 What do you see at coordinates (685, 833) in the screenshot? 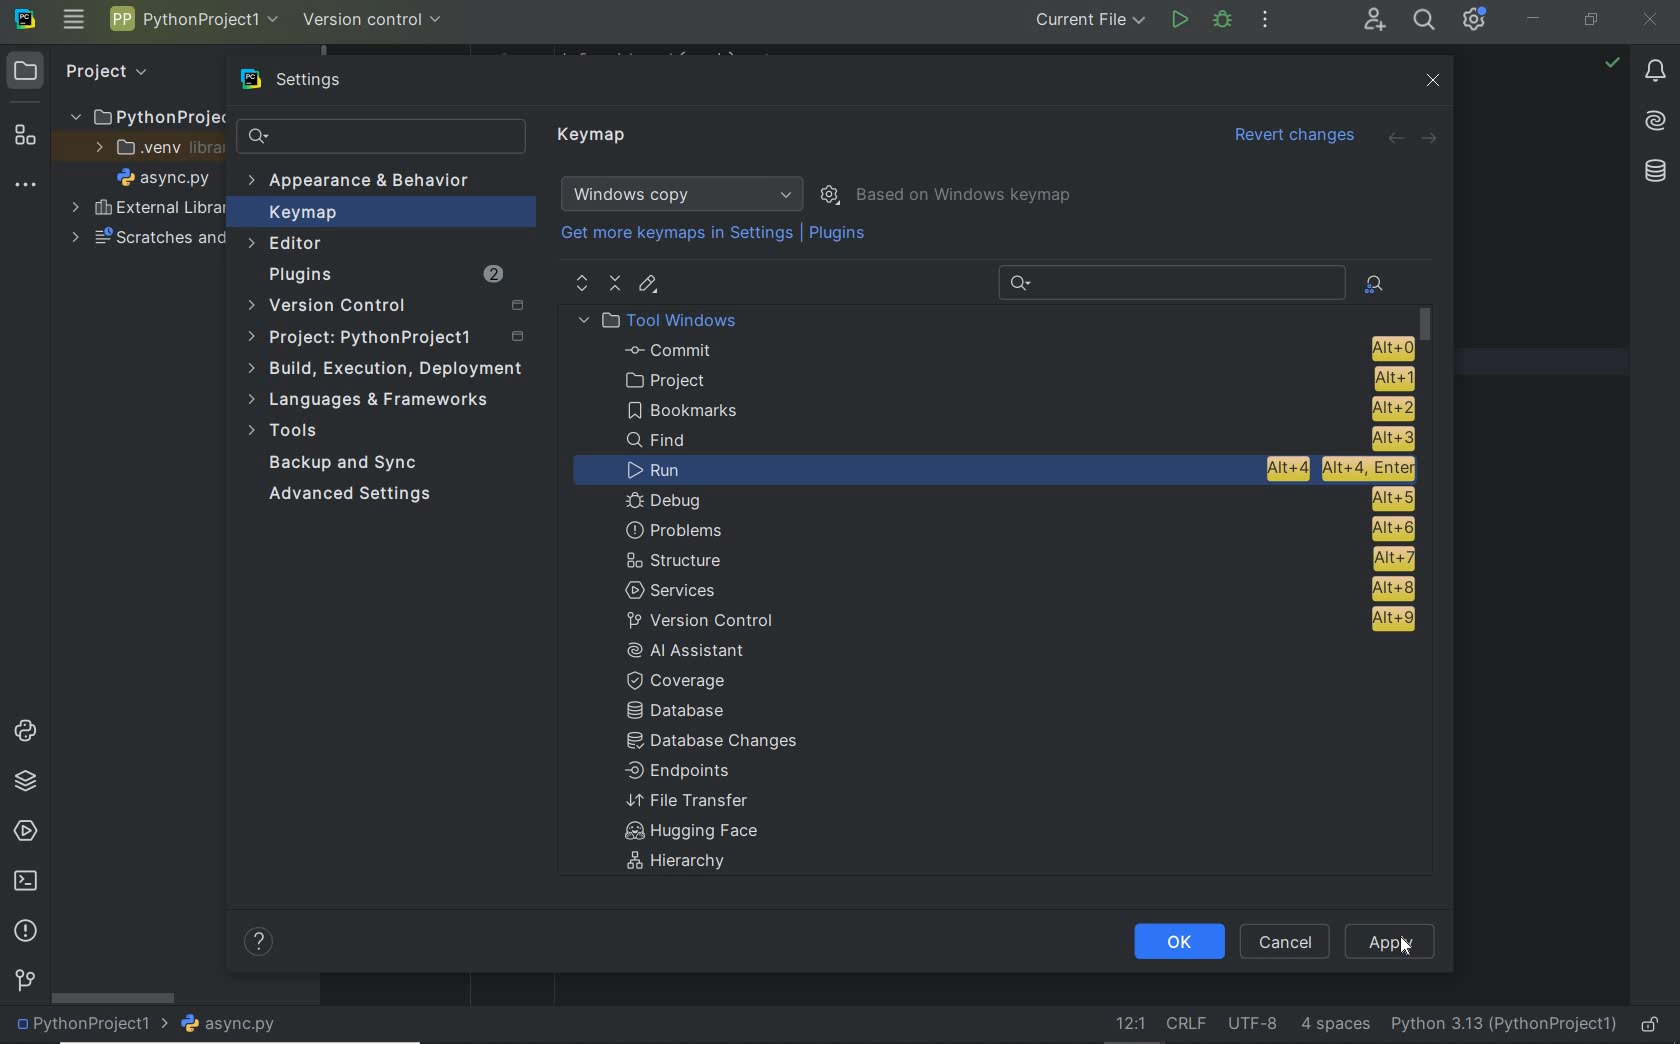
I see `Hugging face` at bounding box center [685, 833].